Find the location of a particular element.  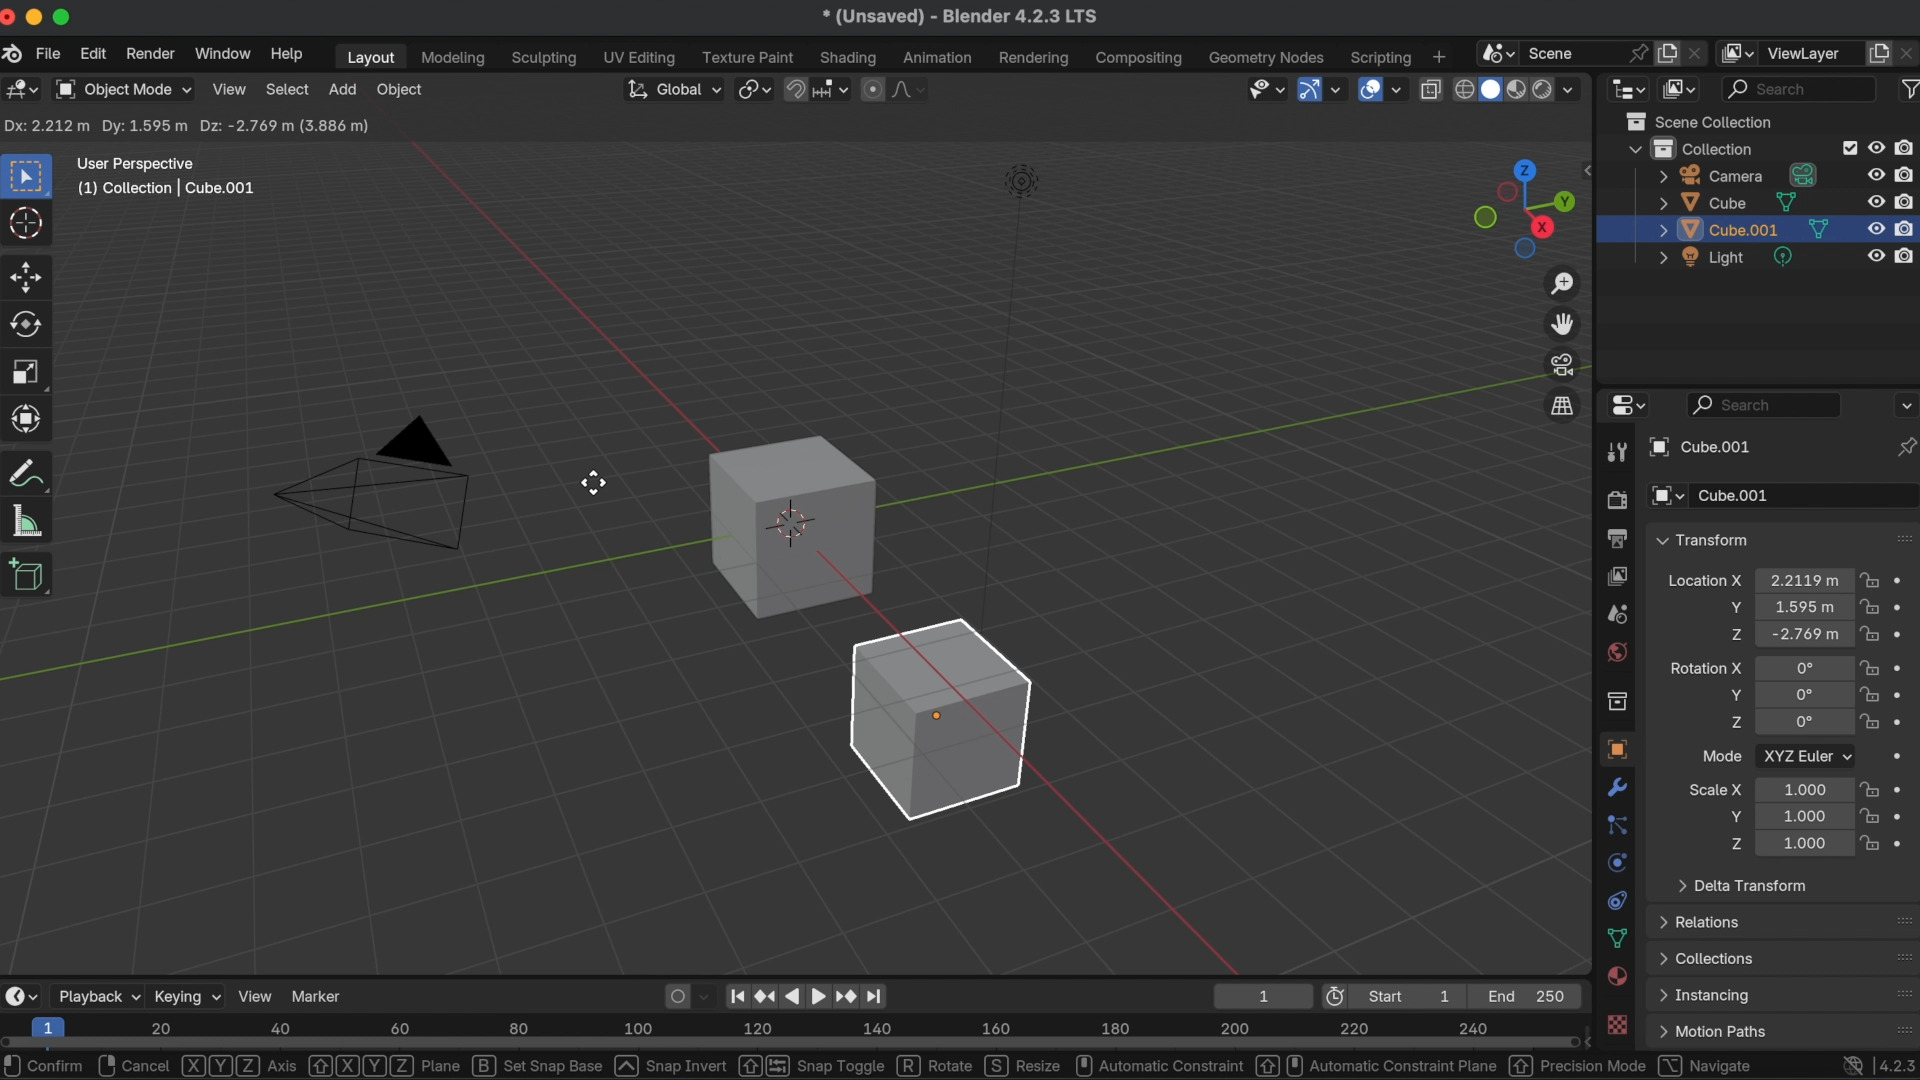

jump to keyframe is located at coordinates (766, 992).